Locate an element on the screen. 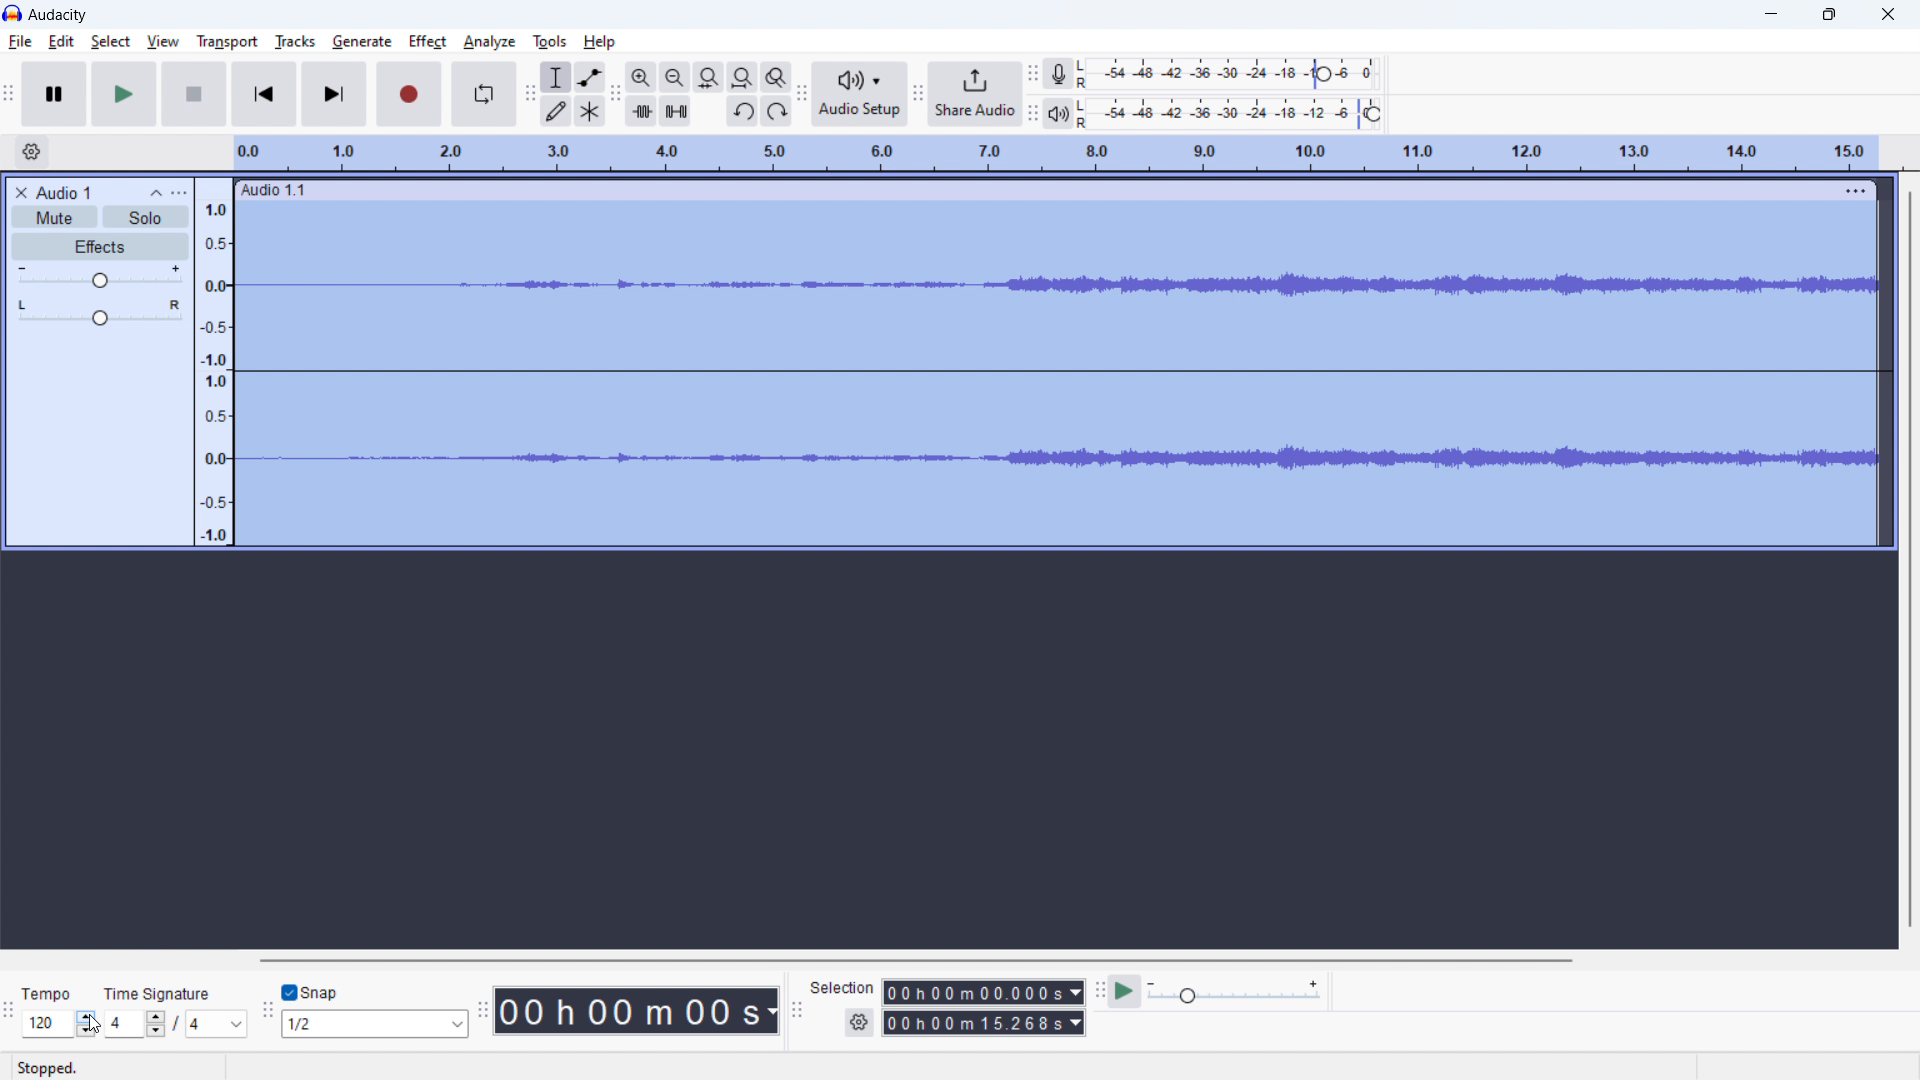  minimize is located at coordinates (1770, 13).